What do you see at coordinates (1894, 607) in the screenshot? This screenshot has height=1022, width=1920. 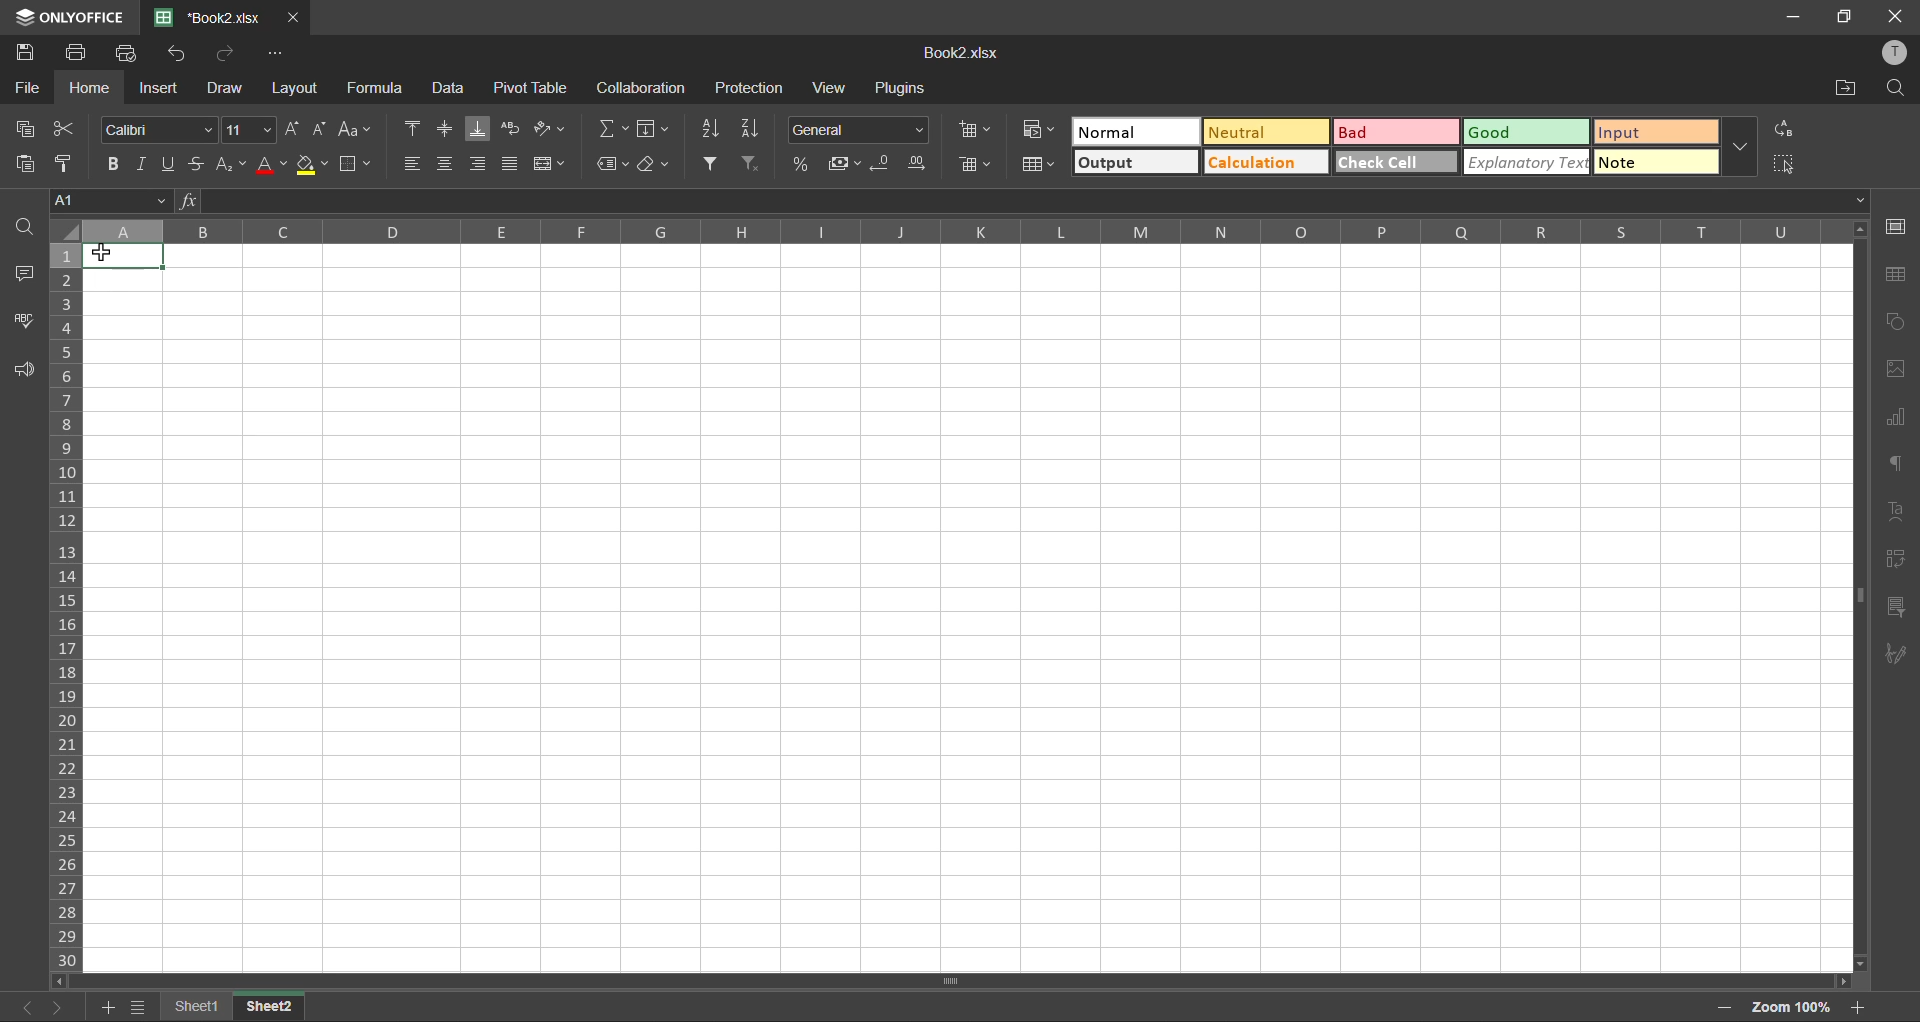 I see `slicer` at bounding box center [1894, 607].